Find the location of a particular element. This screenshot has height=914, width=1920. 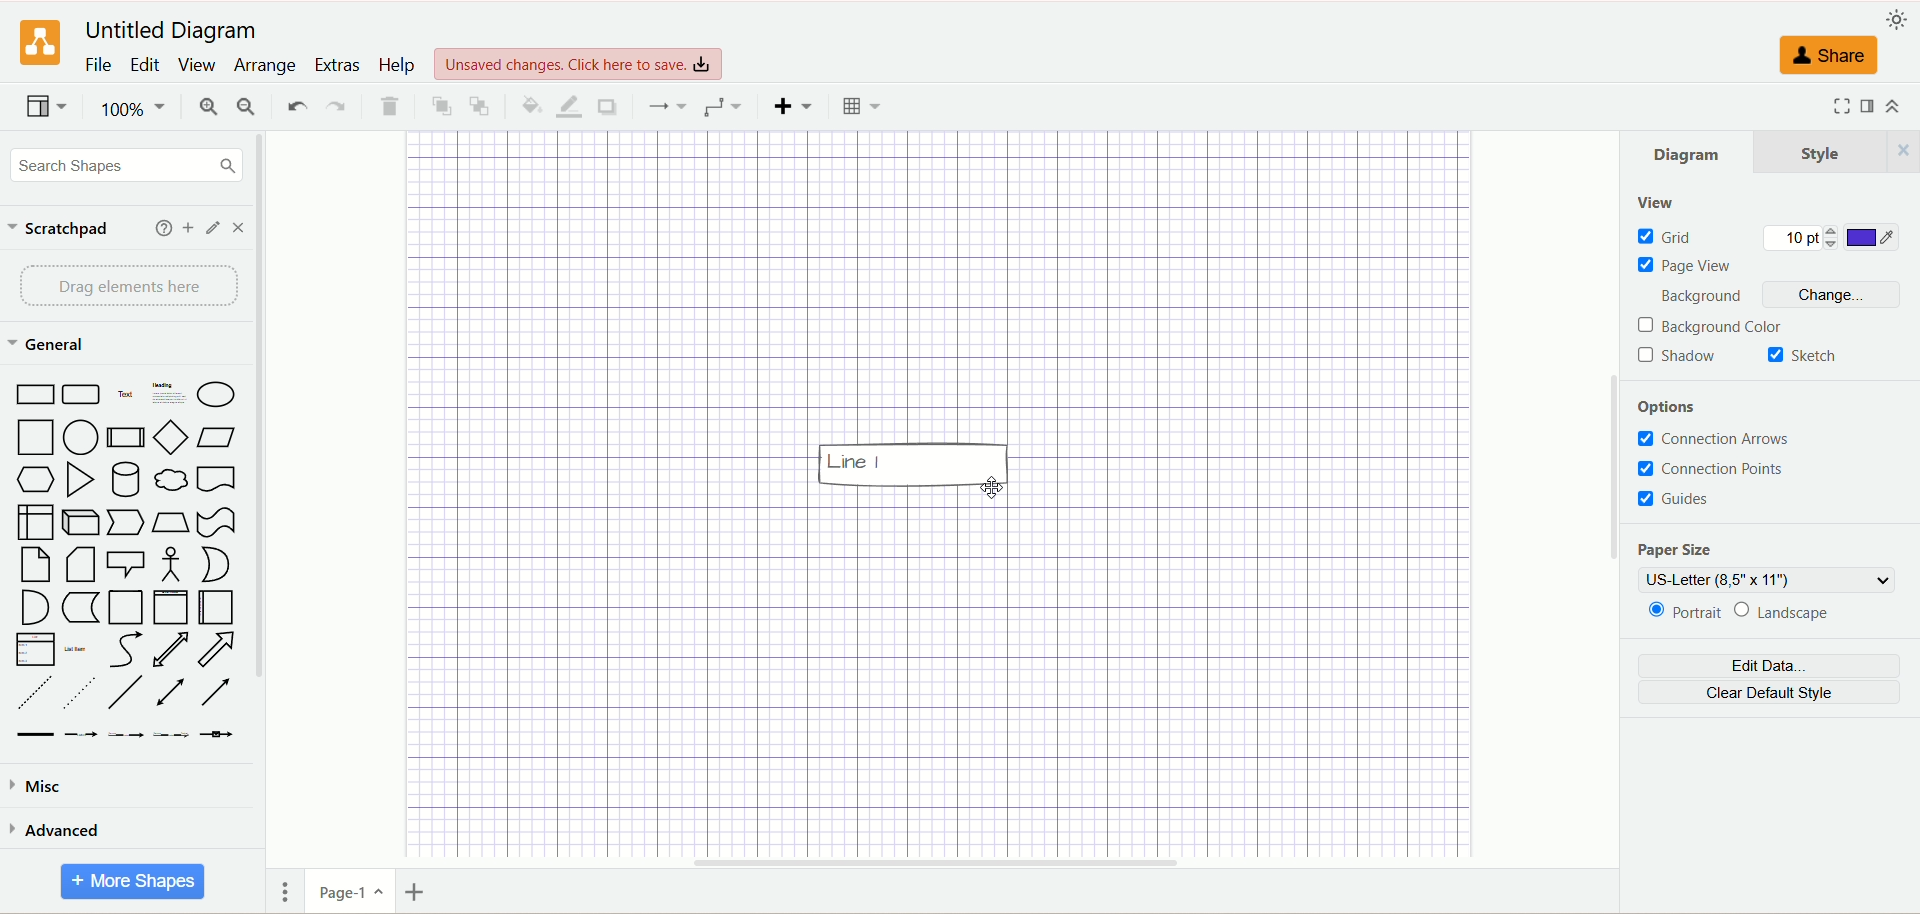

Trapezoid is located at coordinates (171, 524).